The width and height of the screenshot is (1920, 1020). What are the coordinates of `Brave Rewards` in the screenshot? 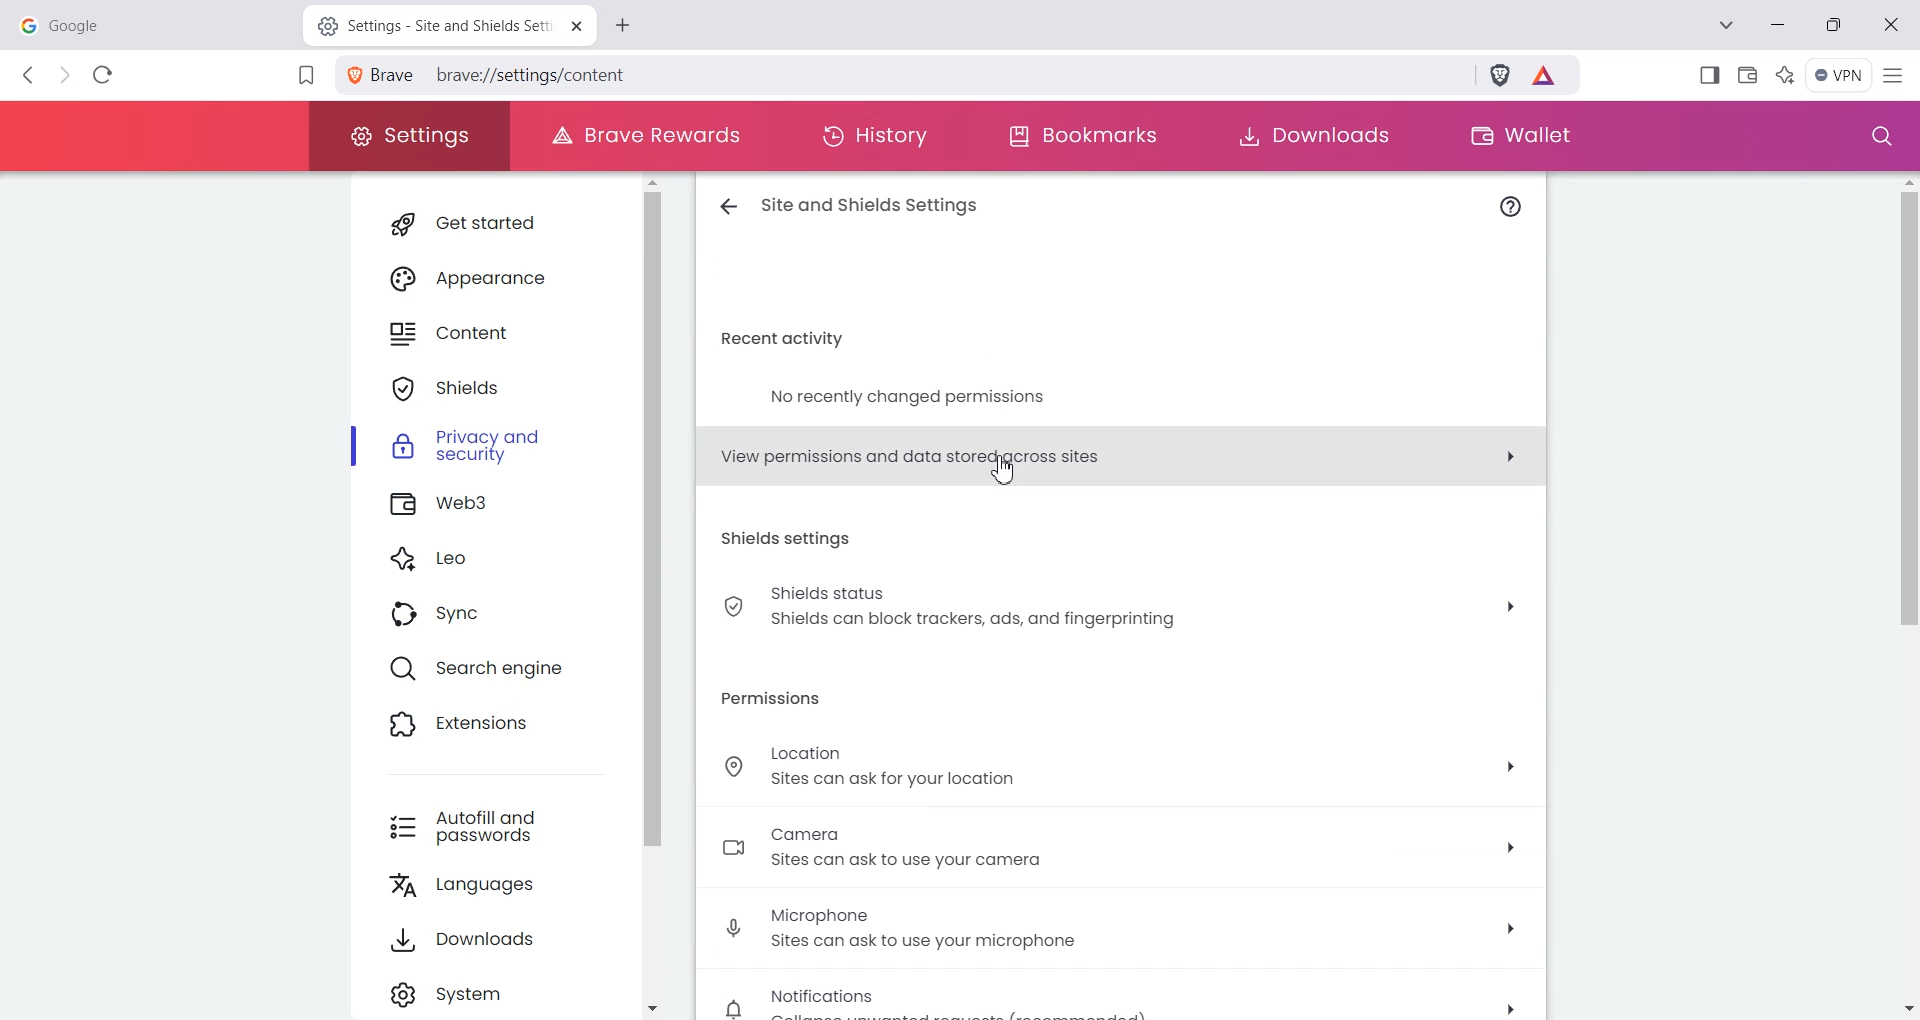 It's located at (640, 136).